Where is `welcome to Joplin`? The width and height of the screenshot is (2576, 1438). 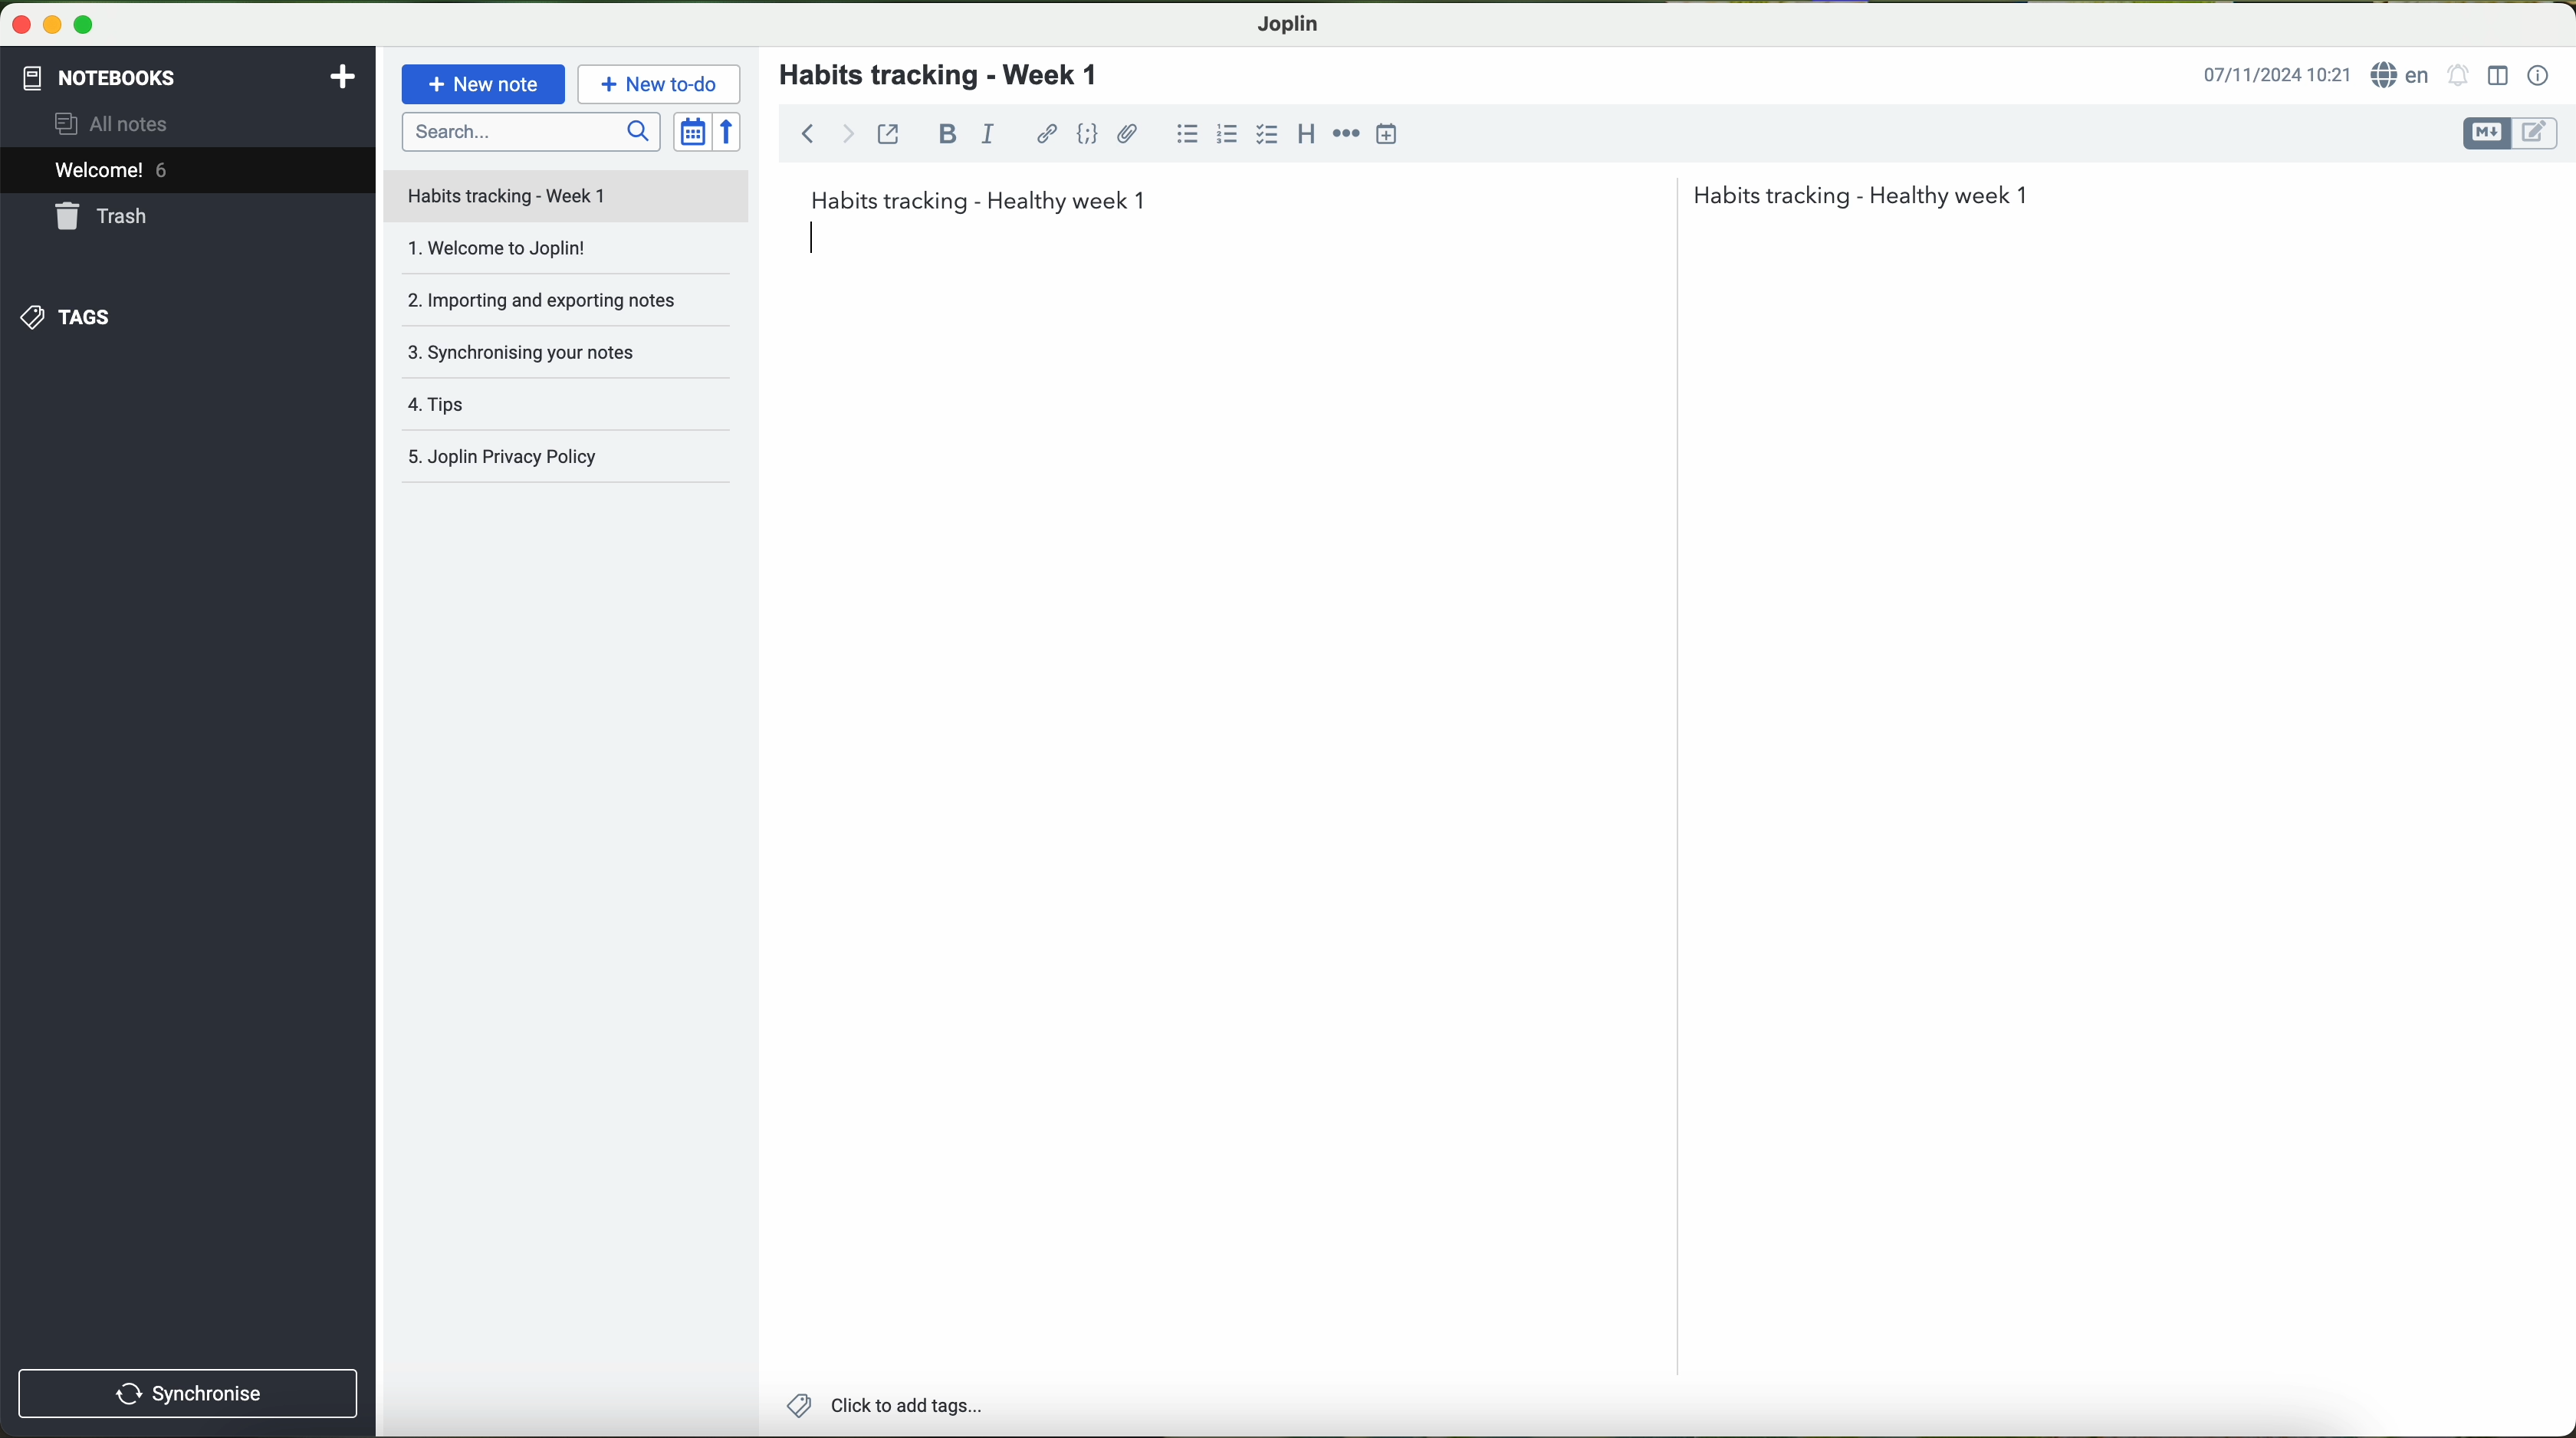
welcome to Joplin is located at coordinates (564, 257).